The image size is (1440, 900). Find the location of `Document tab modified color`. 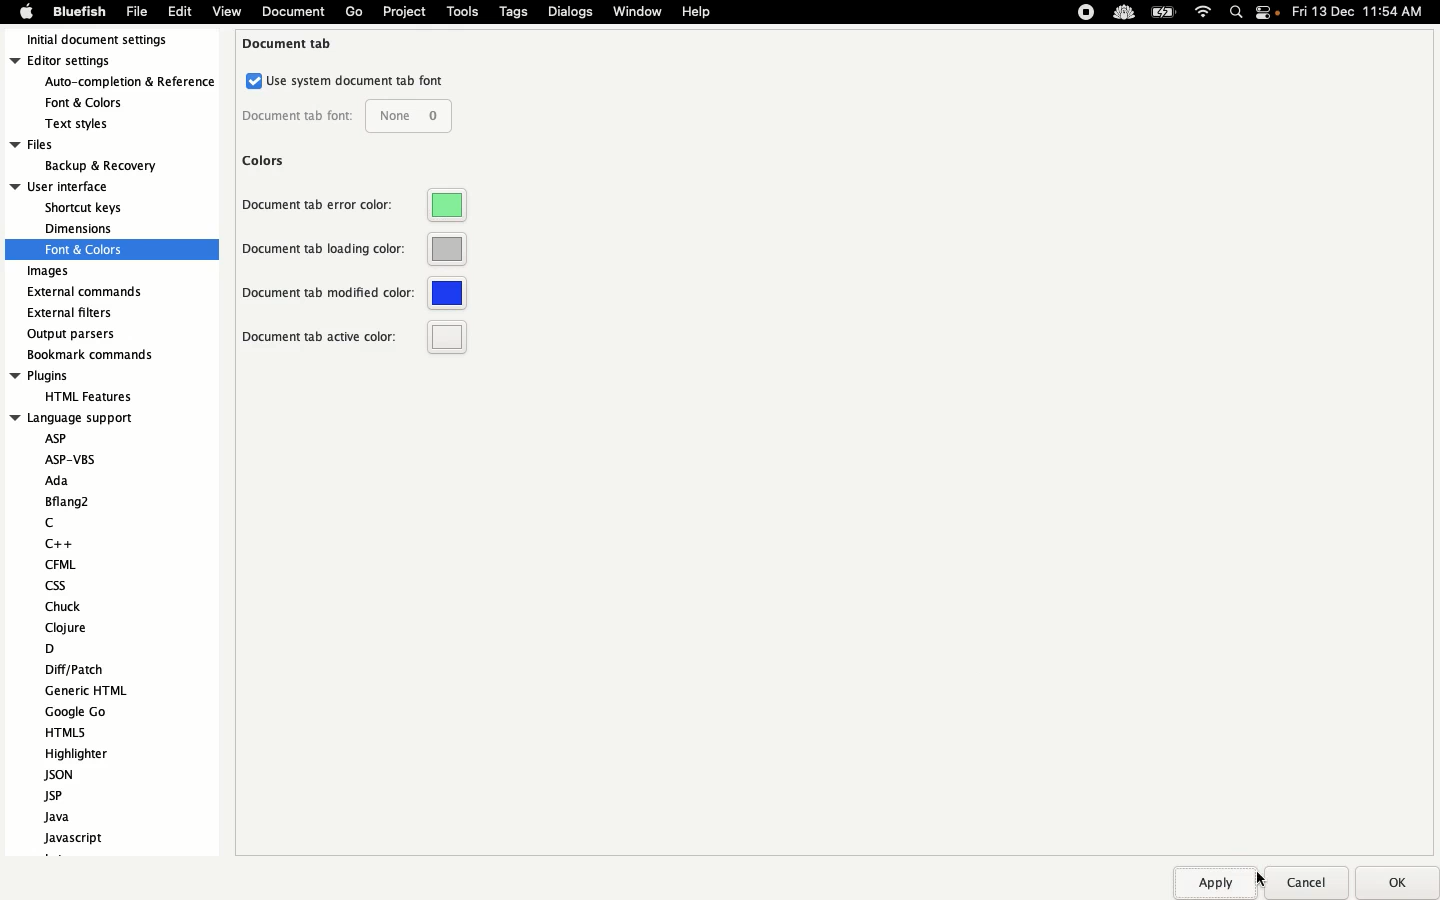

Document tab modified color is located at coordinates (355, 293).